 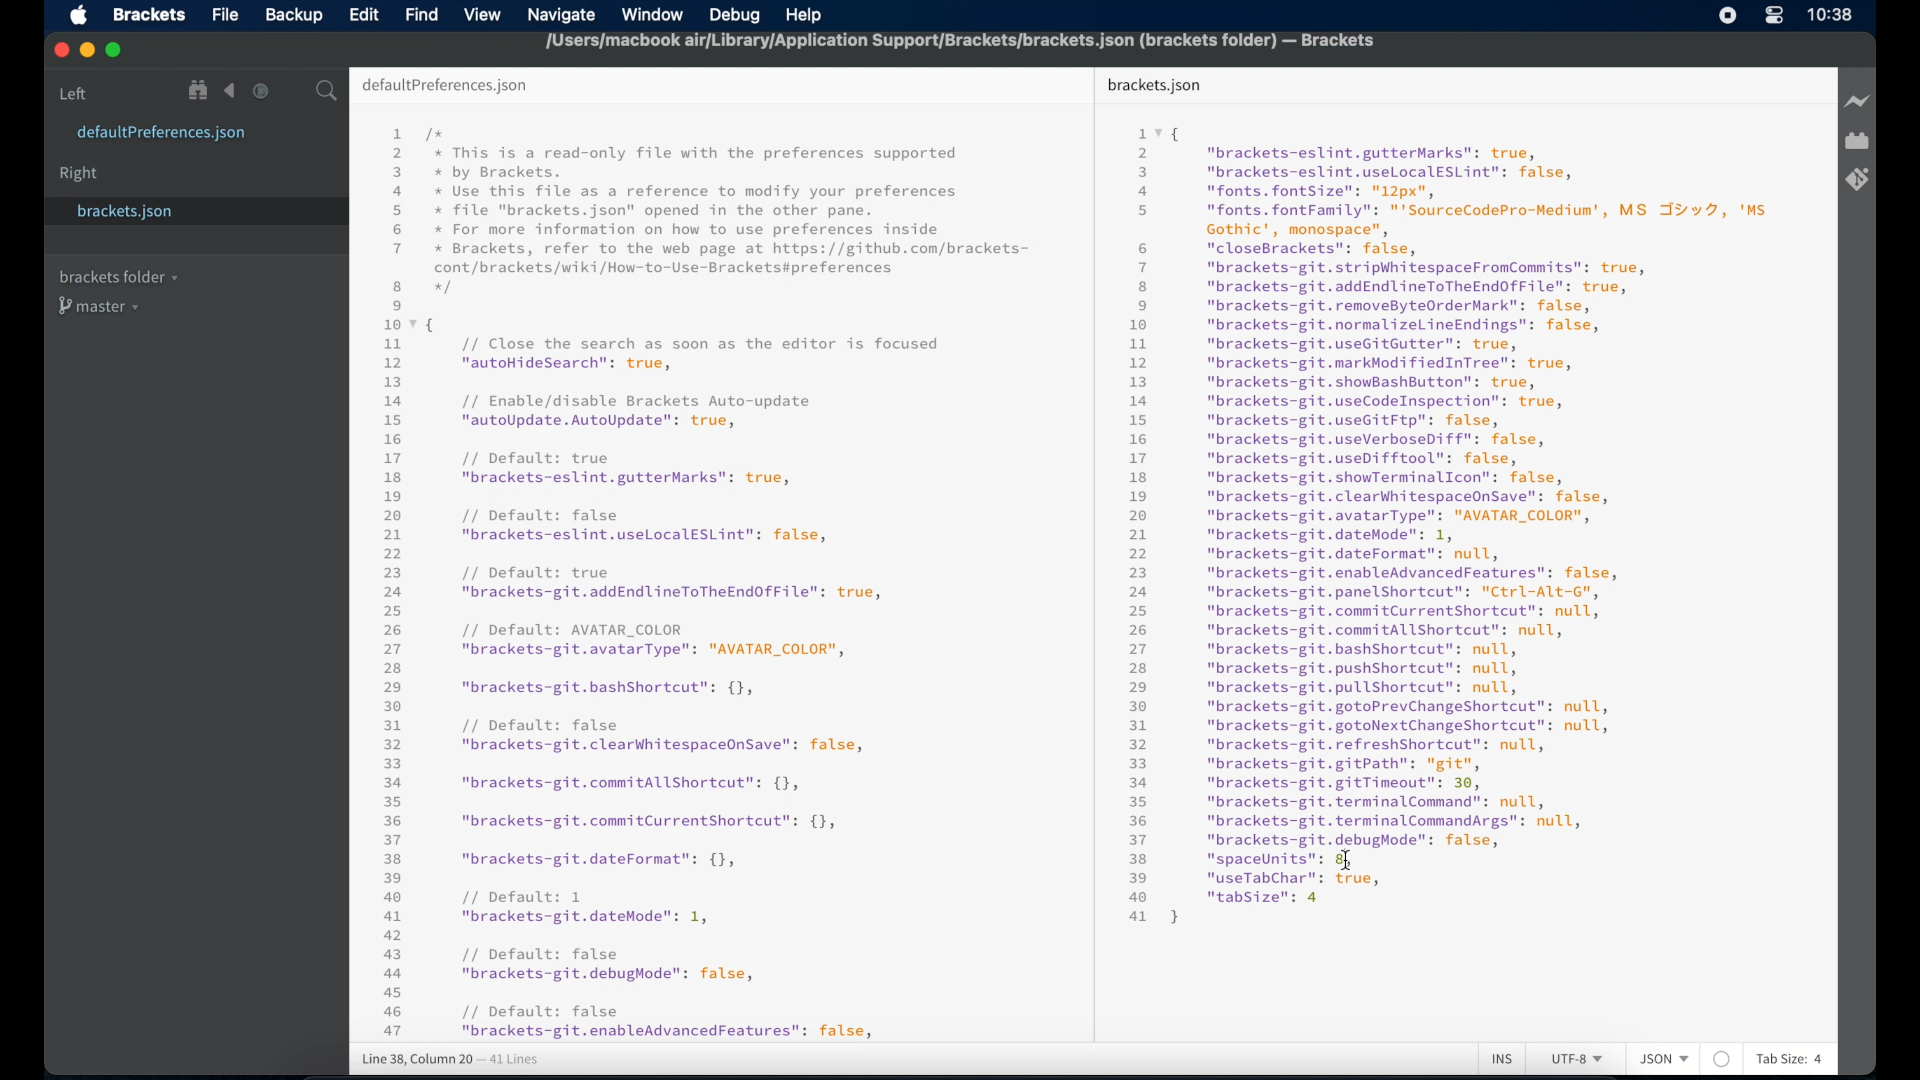 What do you see at coordinates (1089, 552) in the screenshot?
I see `divider` at bounding box center [1089, 552].